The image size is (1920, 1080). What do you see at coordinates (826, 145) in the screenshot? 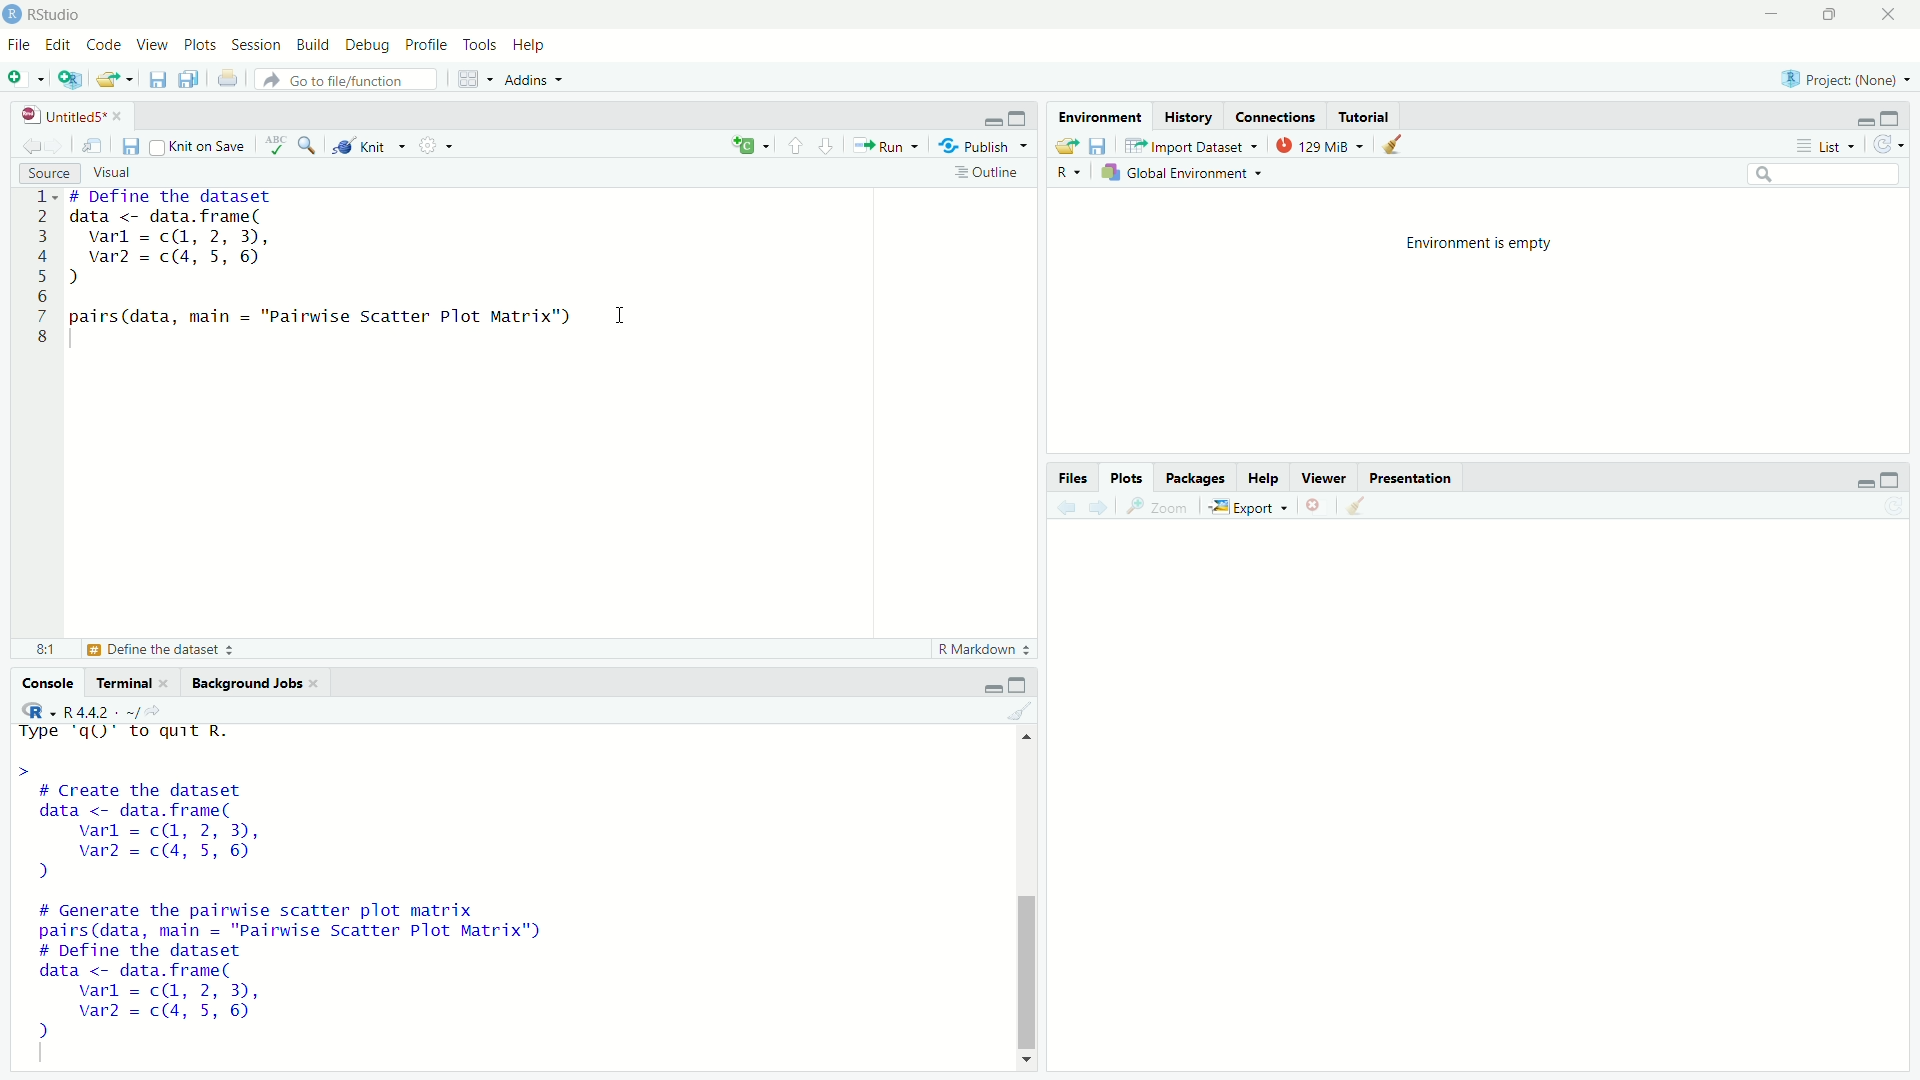
I see `Go to next section/chunk (Ctrl + pgDn)` at bounding box center [826, 145].